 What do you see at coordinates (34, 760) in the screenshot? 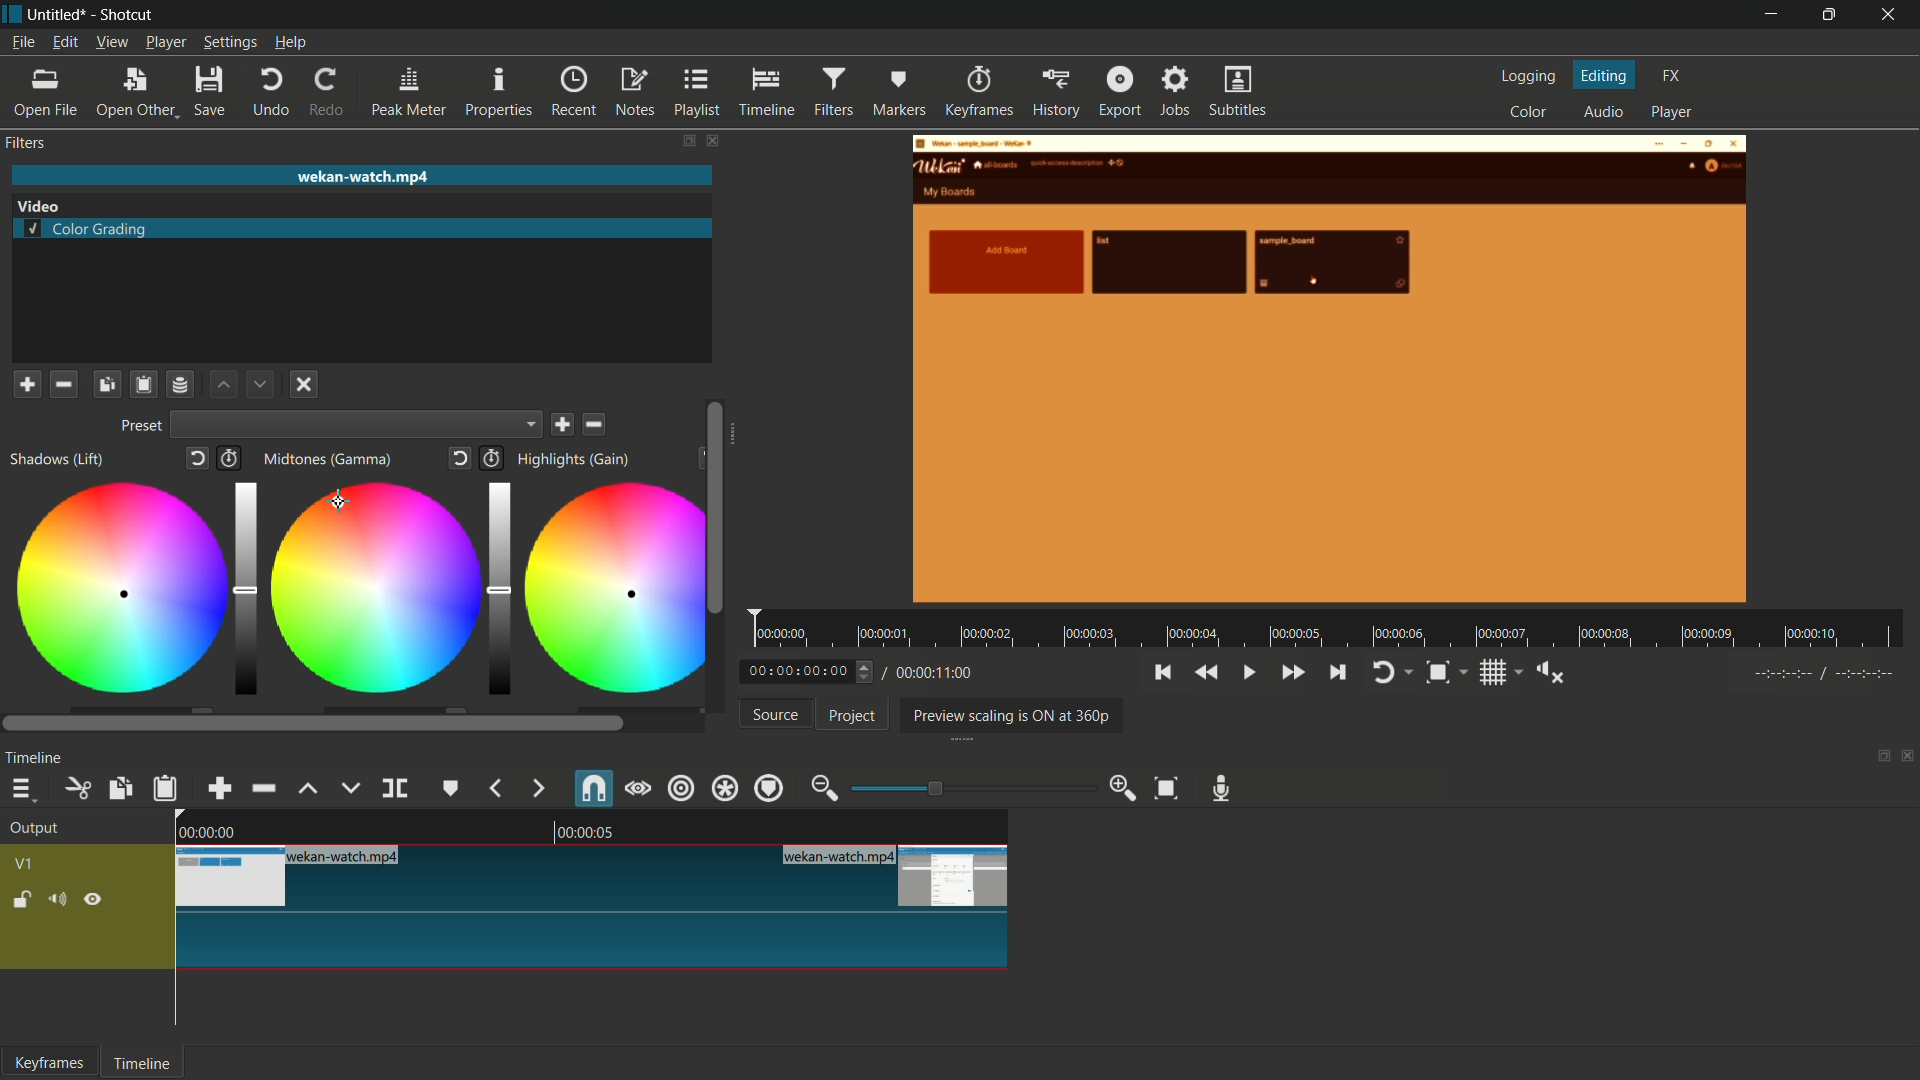
I see `timeline` at bounding box center [34, 760].